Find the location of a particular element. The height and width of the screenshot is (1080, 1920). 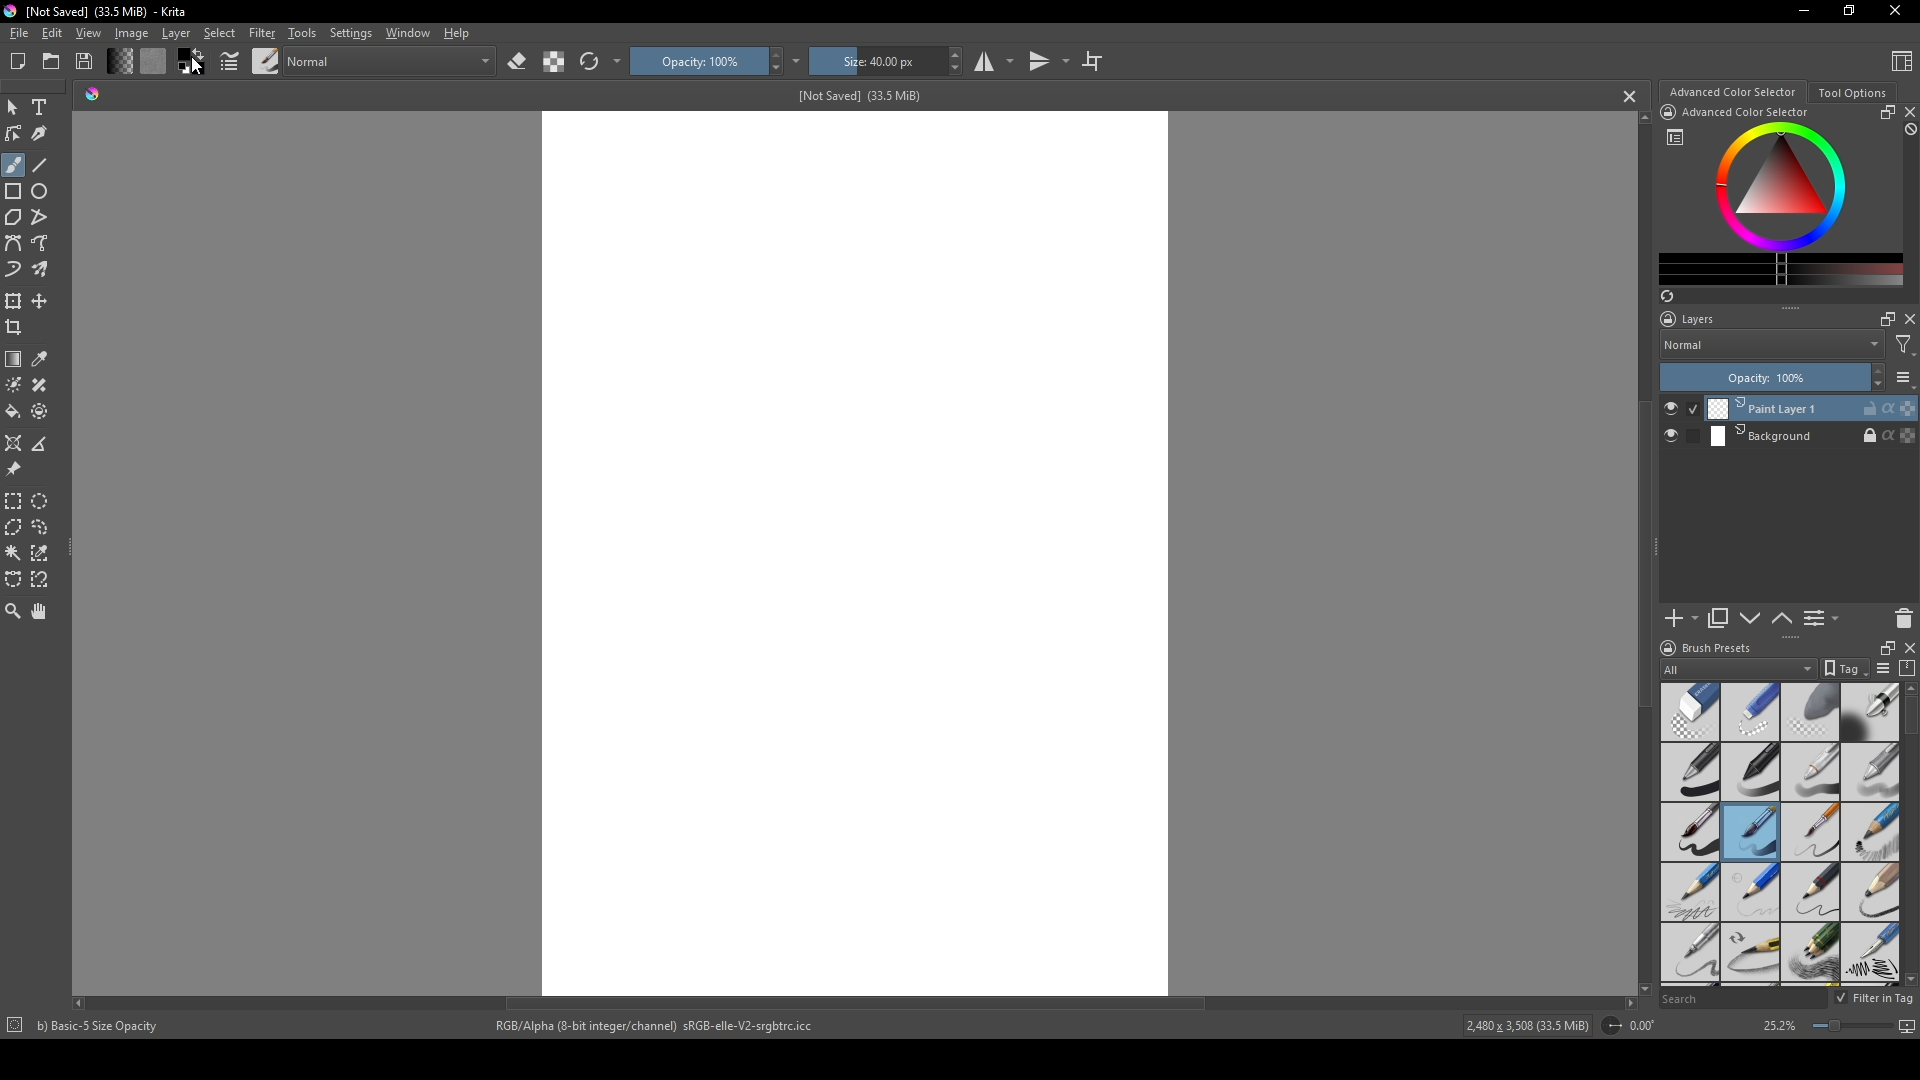

pen is located at coordinates (1689, 773).